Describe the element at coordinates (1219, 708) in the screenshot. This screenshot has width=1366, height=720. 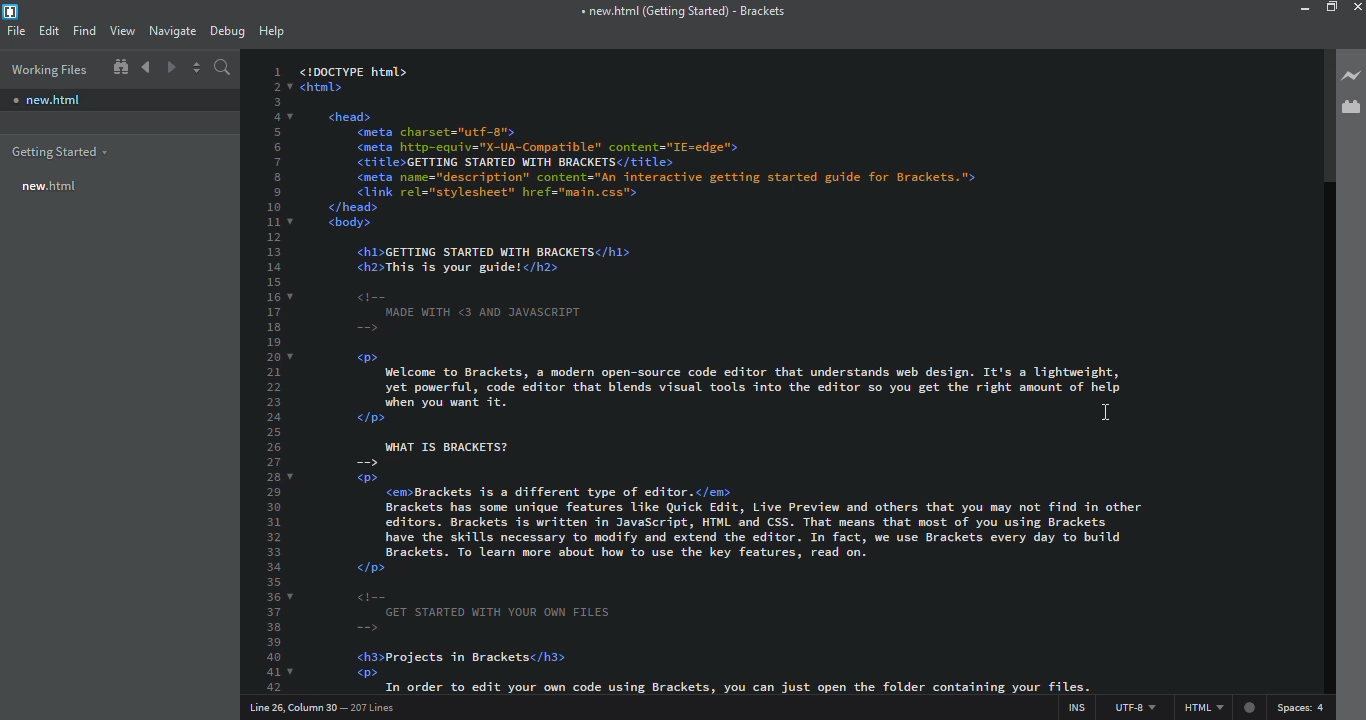
I see `html` at that location.